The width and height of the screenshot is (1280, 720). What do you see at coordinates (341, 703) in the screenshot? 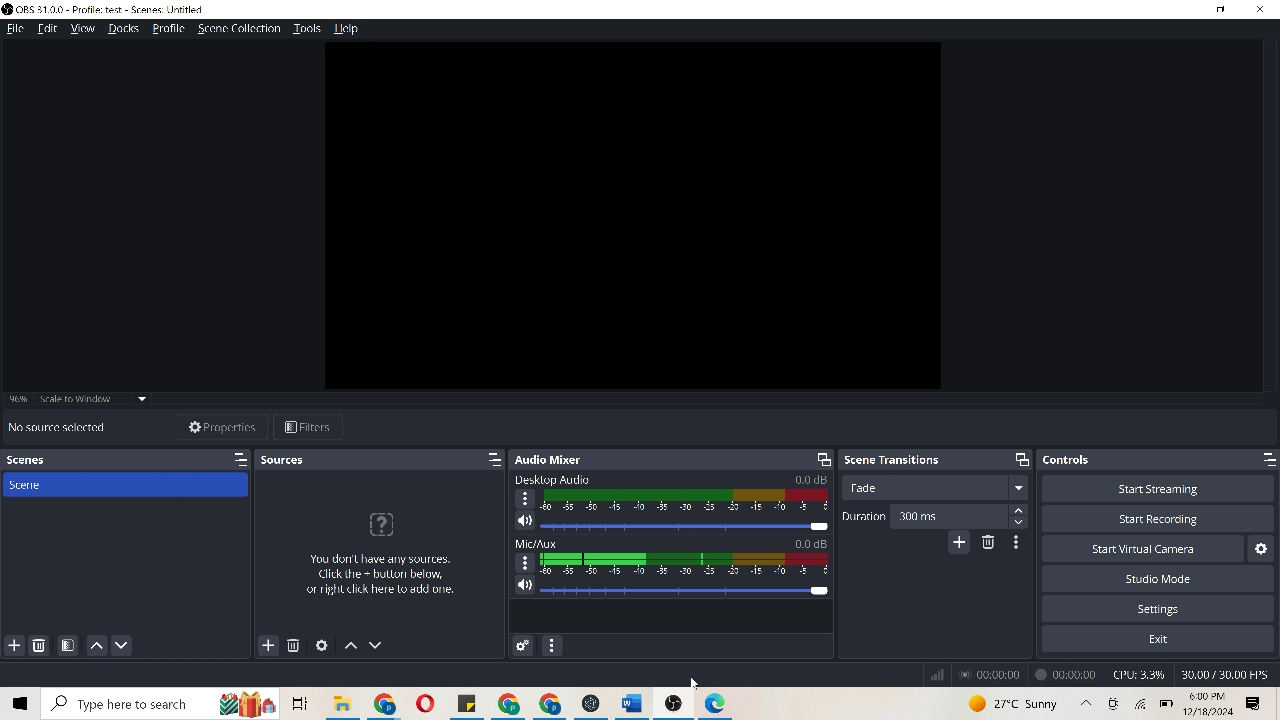
I see `folder` at bounding box center [341, 703].